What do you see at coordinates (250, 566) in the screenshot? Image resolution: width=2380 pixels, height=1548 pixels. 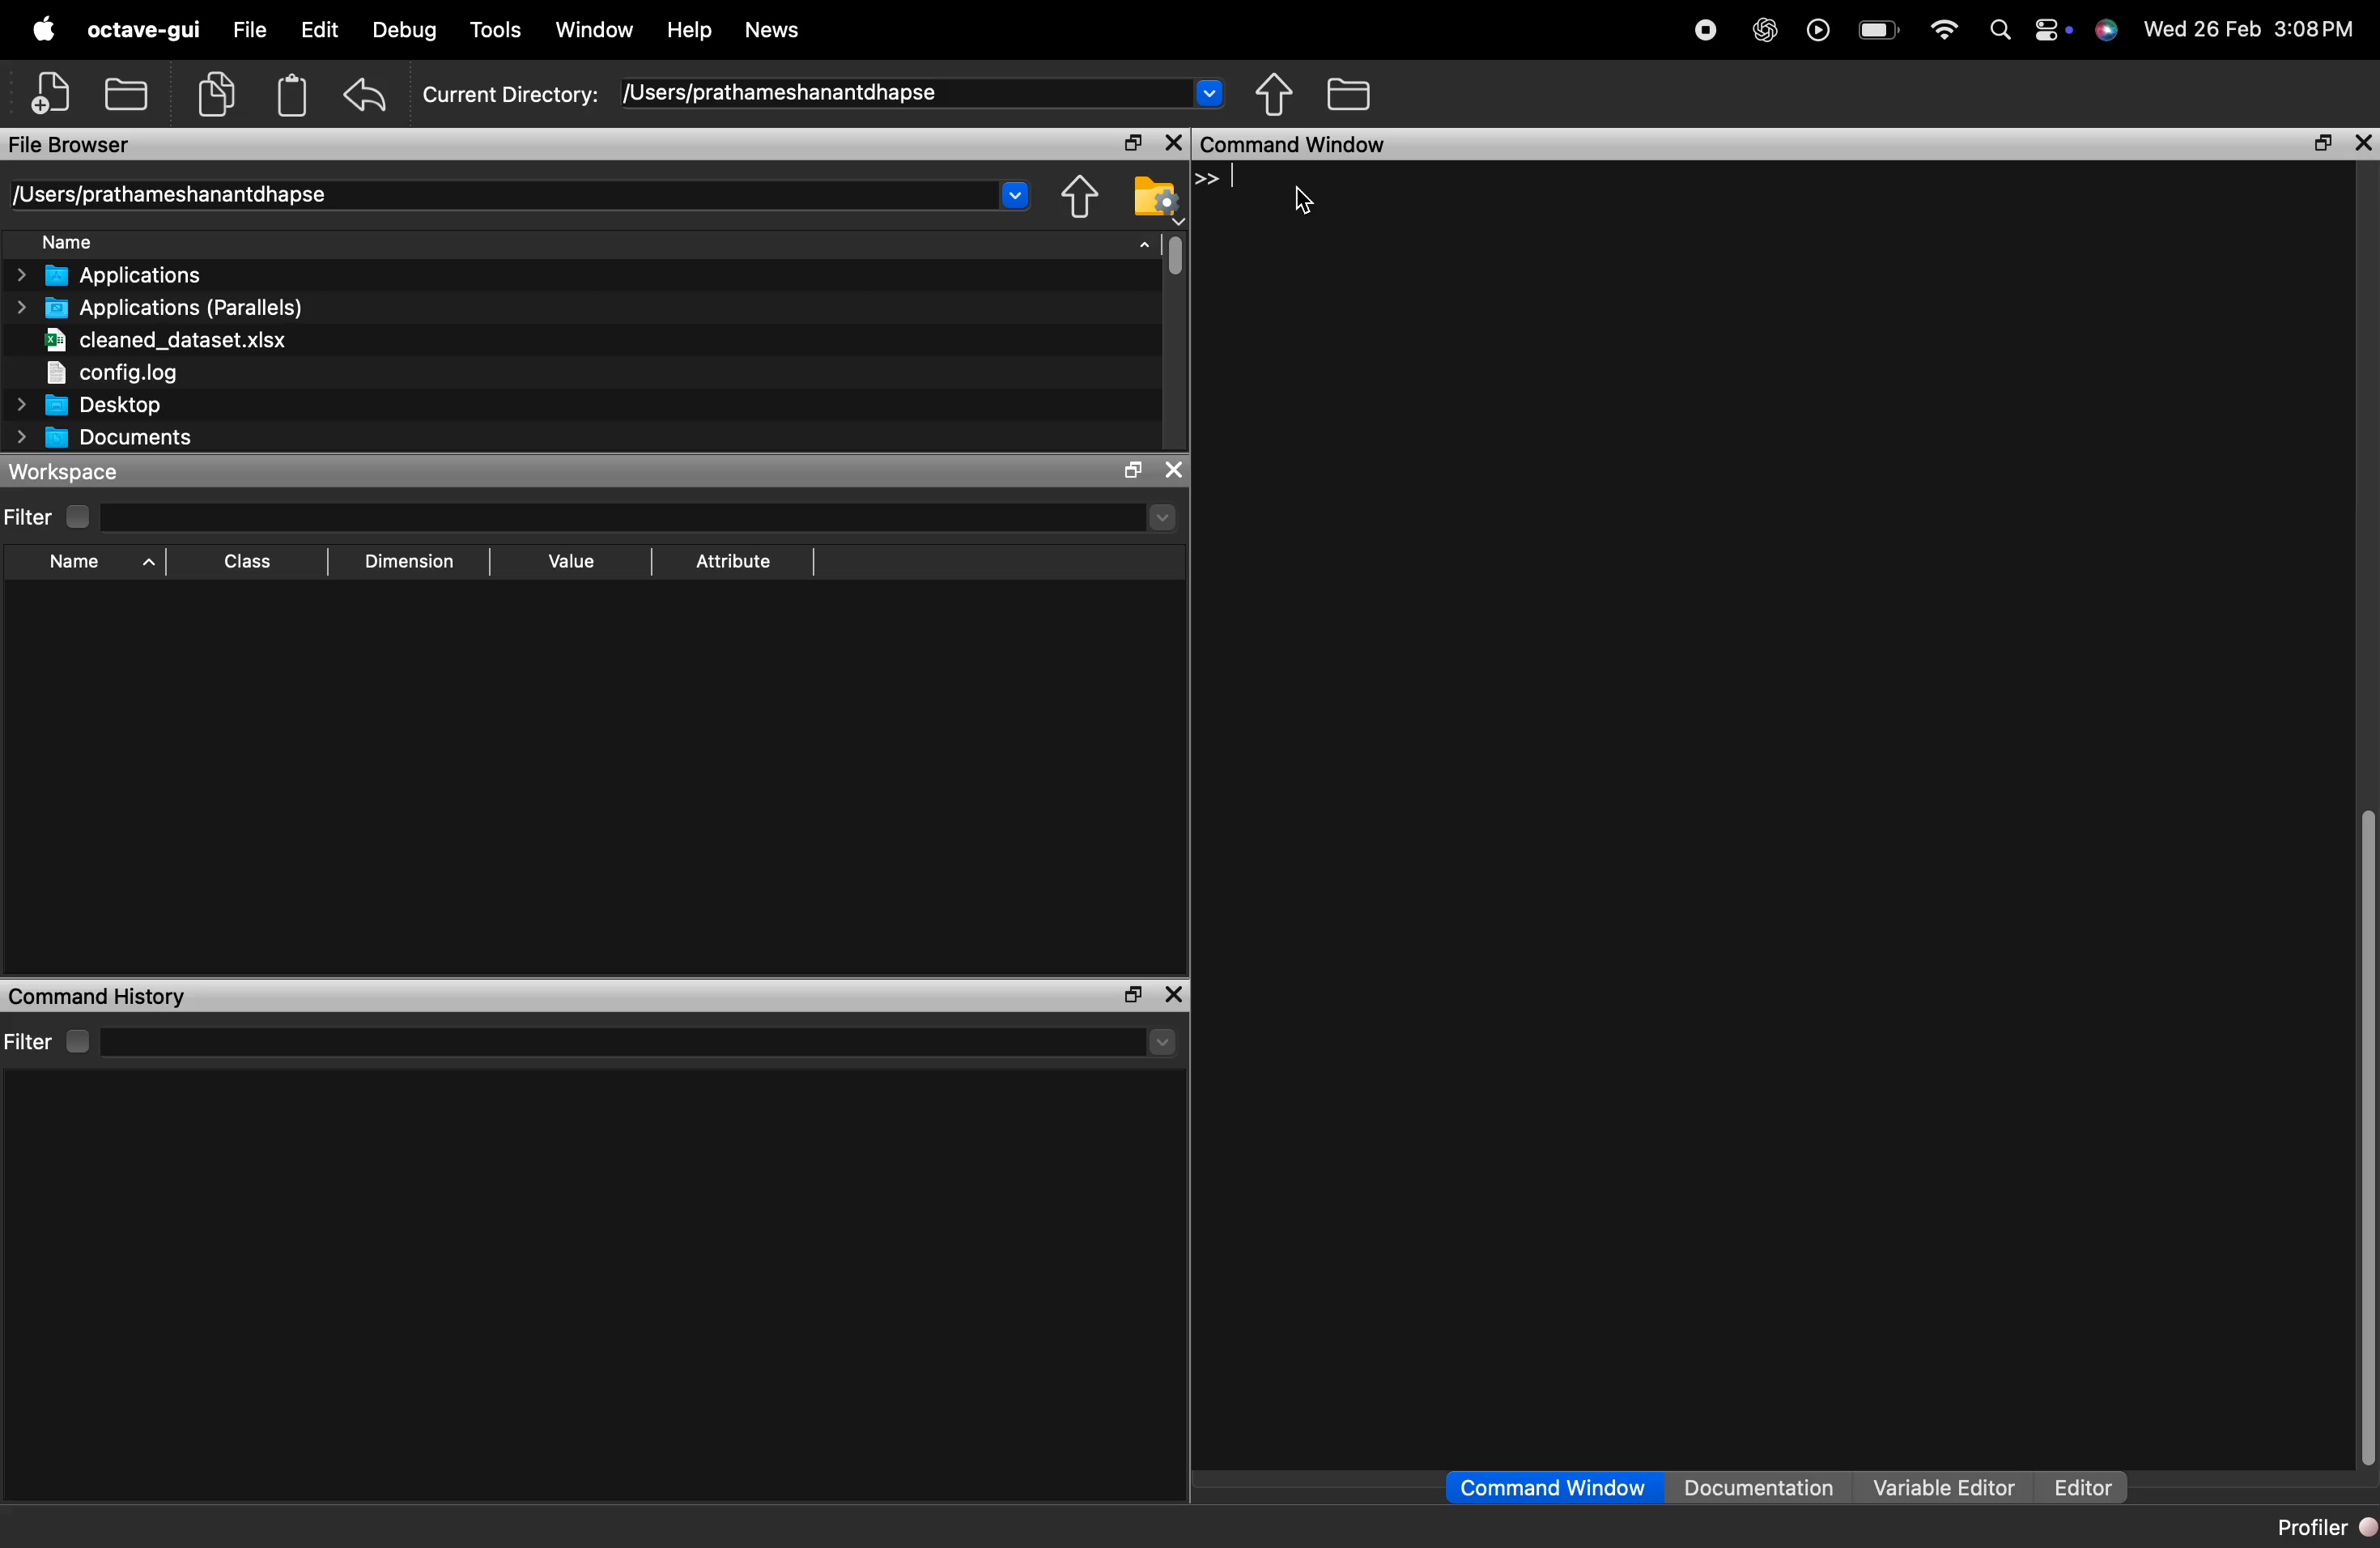 I see `Class` at bounding box center [250, 566].